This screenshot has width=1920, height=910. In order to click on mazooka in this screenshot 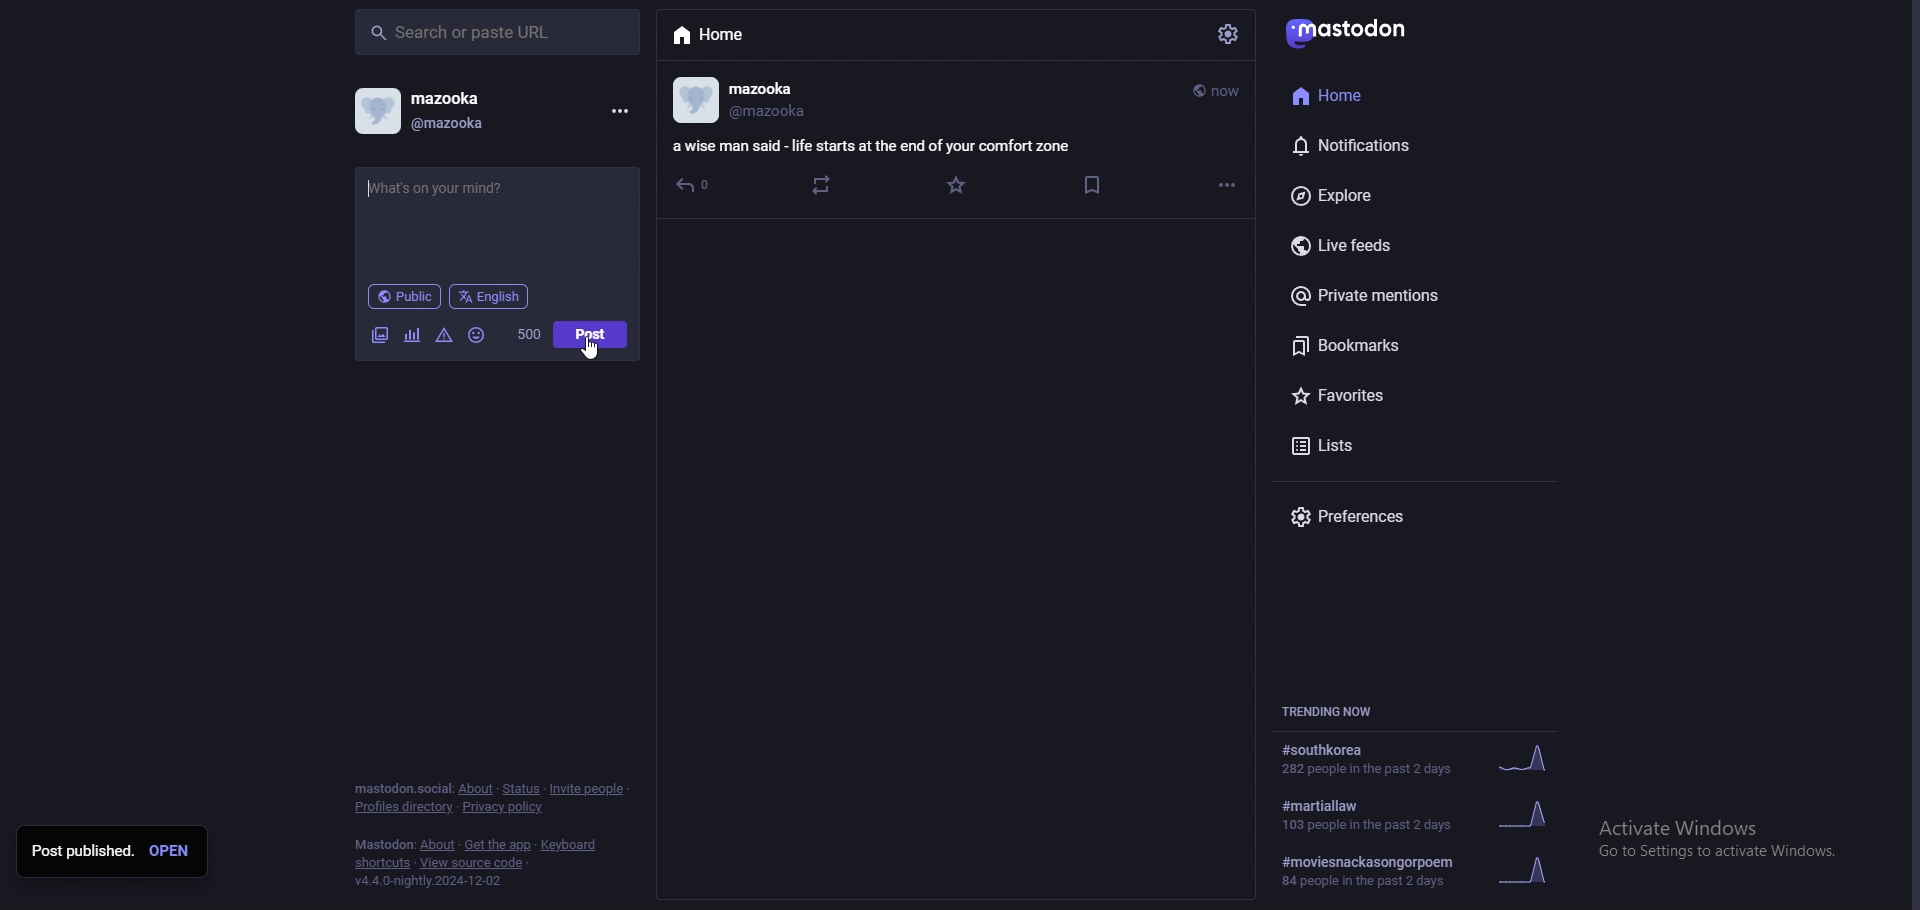, I will do `click(762, 89)`.